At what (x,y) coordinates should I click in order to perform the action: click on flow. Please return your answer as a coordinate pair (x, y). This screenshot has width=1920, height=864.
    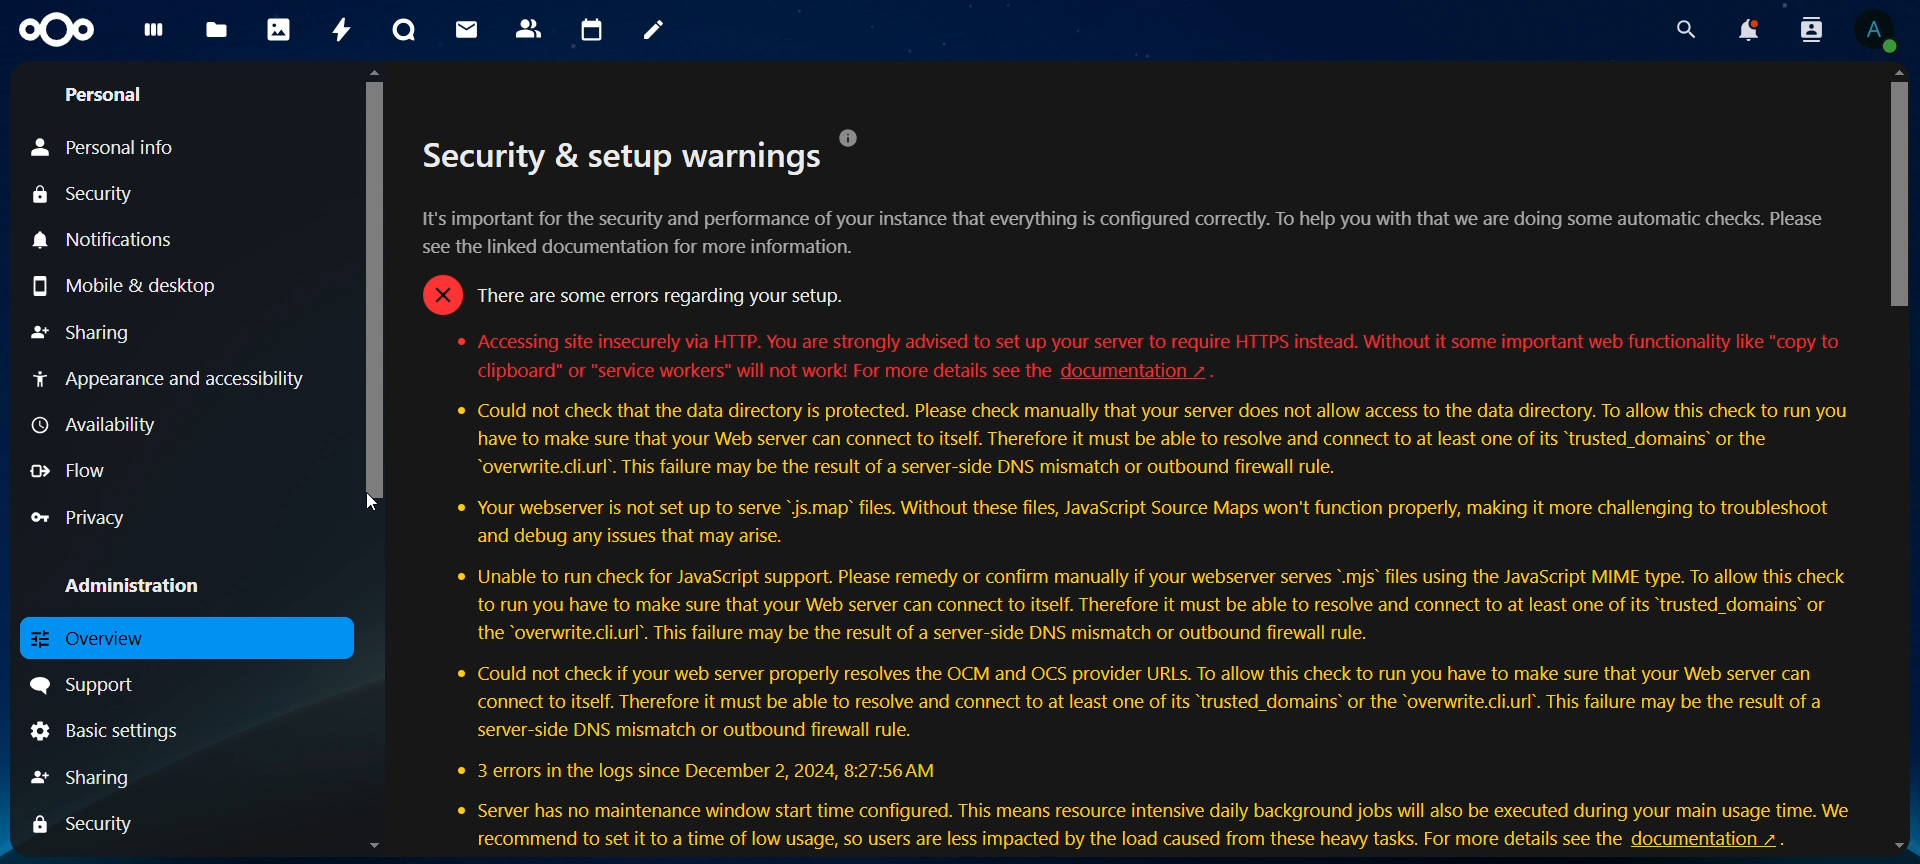
    Looking at the image, I should click on (73, 471).